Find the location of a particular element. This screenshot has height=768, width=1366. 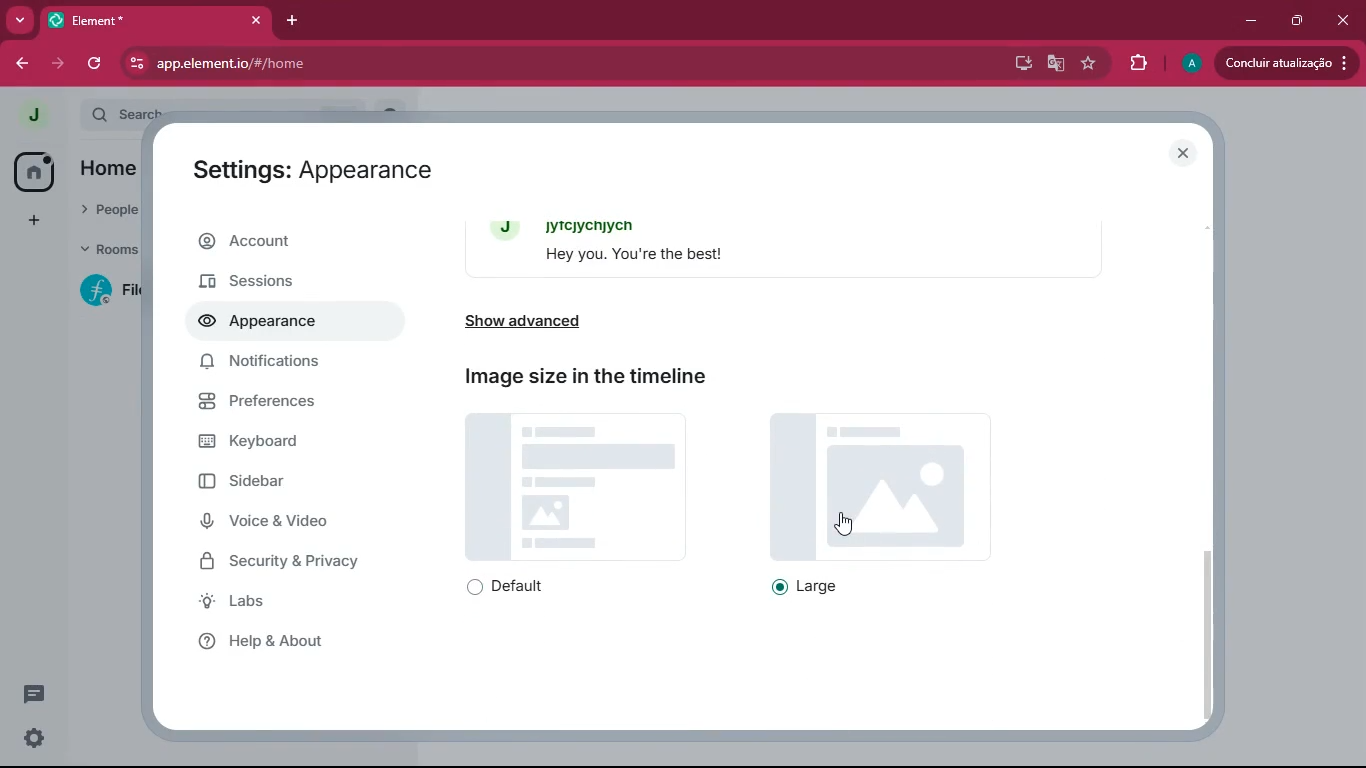

cursor is located at coordinates (852, 524).